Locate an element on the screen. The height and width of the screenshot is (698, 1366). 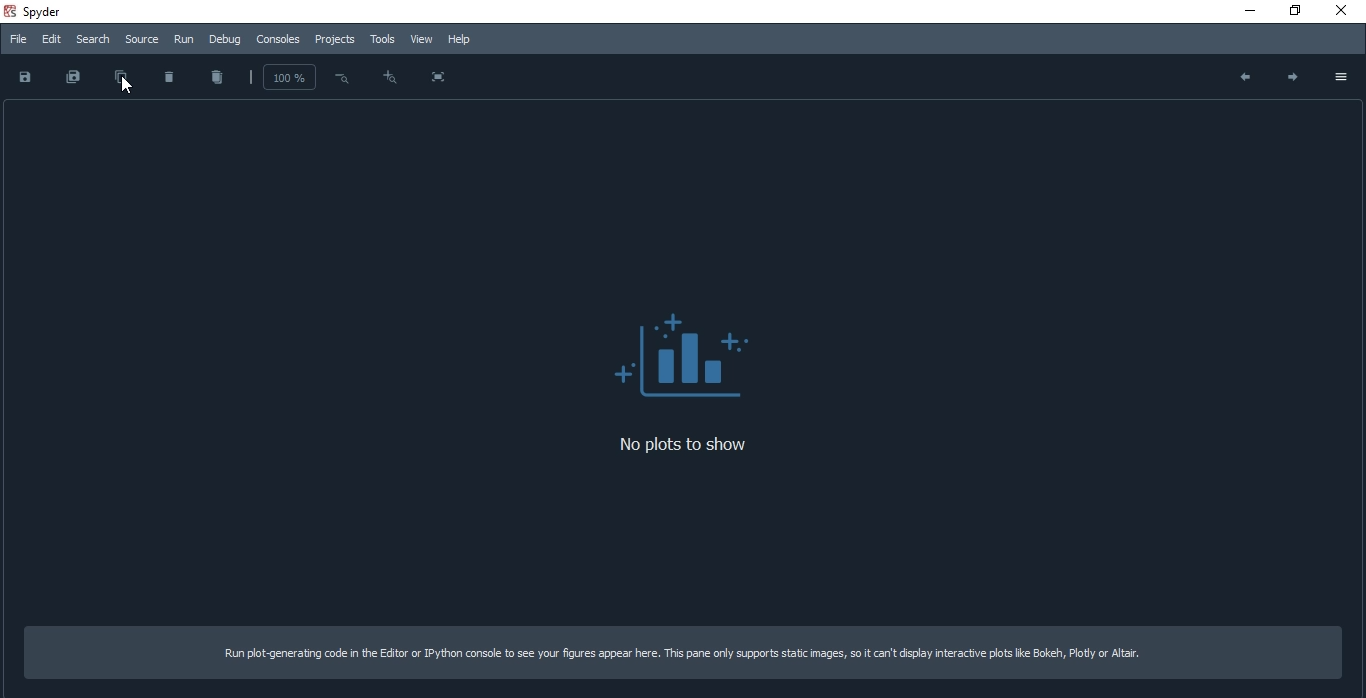
File  is located at coordinates (19, 38).